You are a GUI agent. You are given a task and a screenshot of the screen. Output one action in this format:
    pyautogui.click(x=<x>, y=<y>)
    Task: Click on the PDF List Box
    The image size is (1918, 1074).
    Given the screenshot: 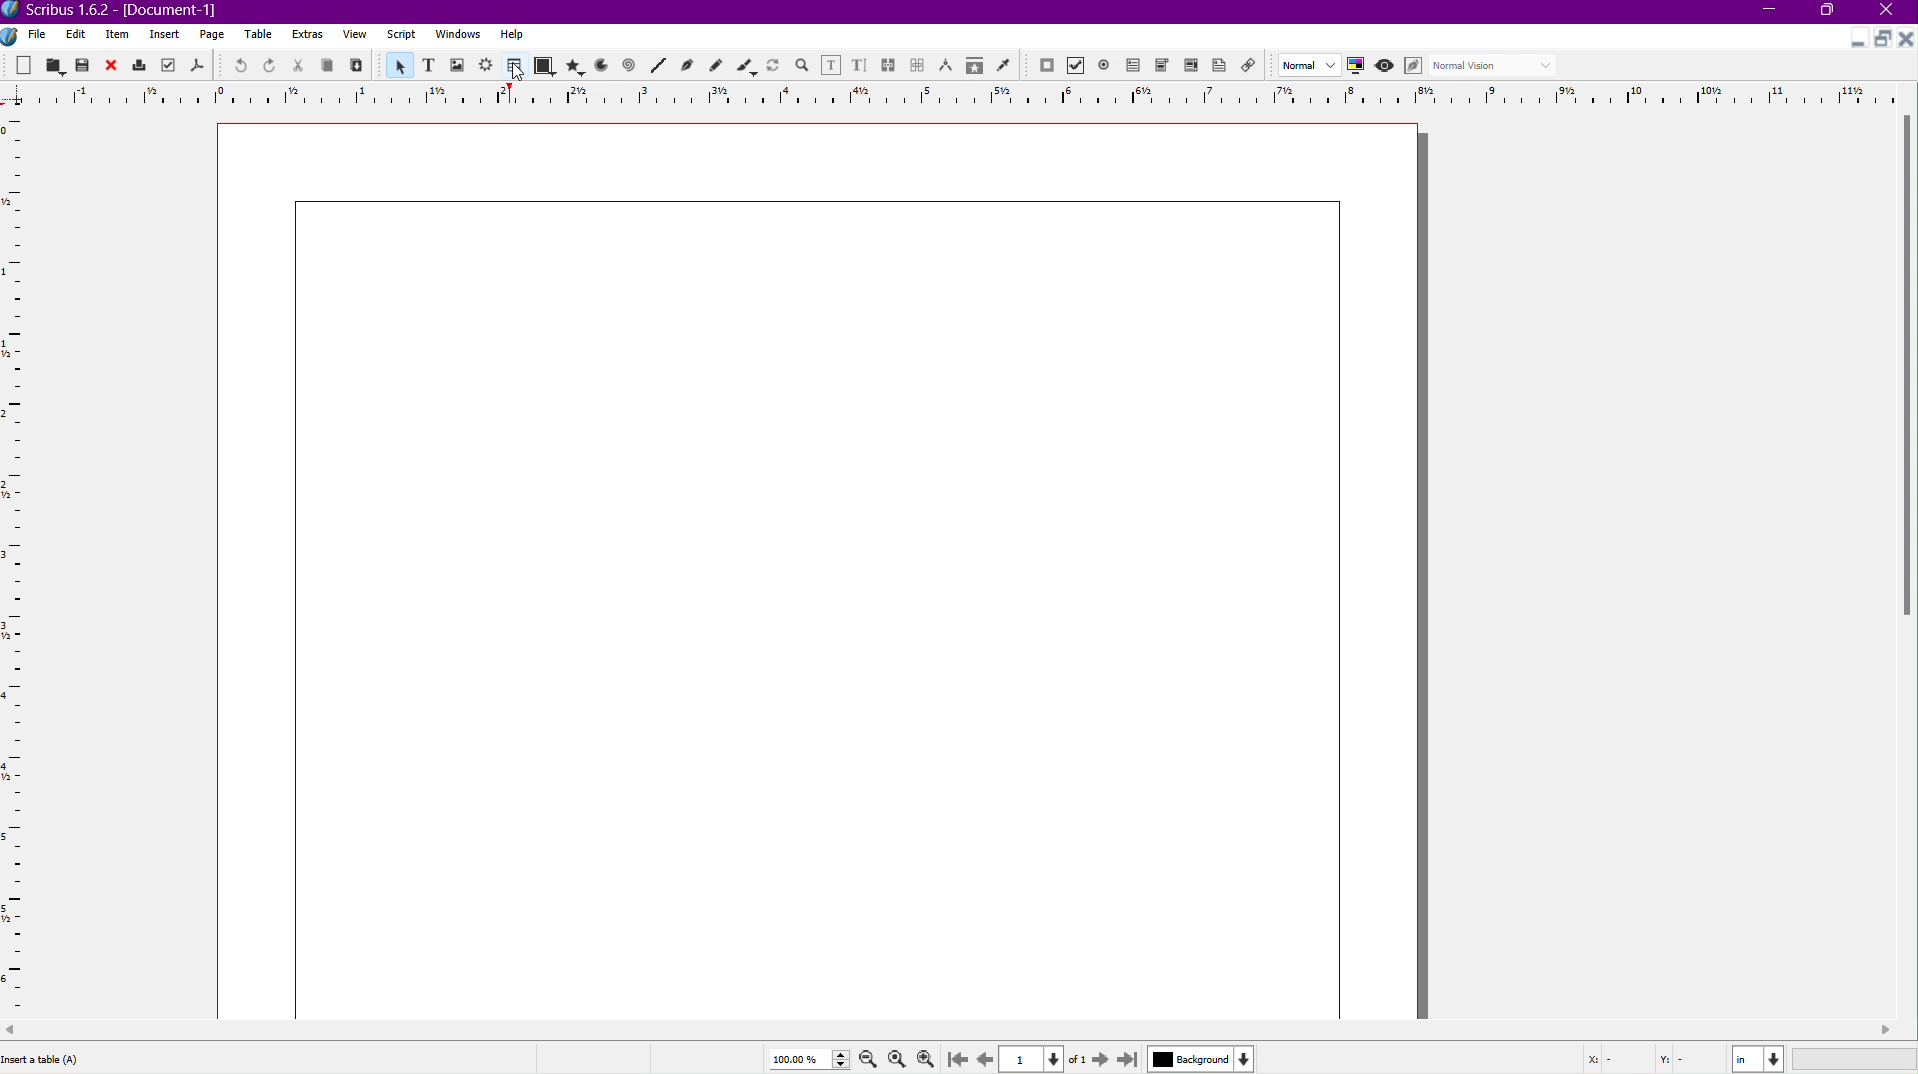 What is the action you would take?
    pyautogui.click(x=1190, y=68)
    